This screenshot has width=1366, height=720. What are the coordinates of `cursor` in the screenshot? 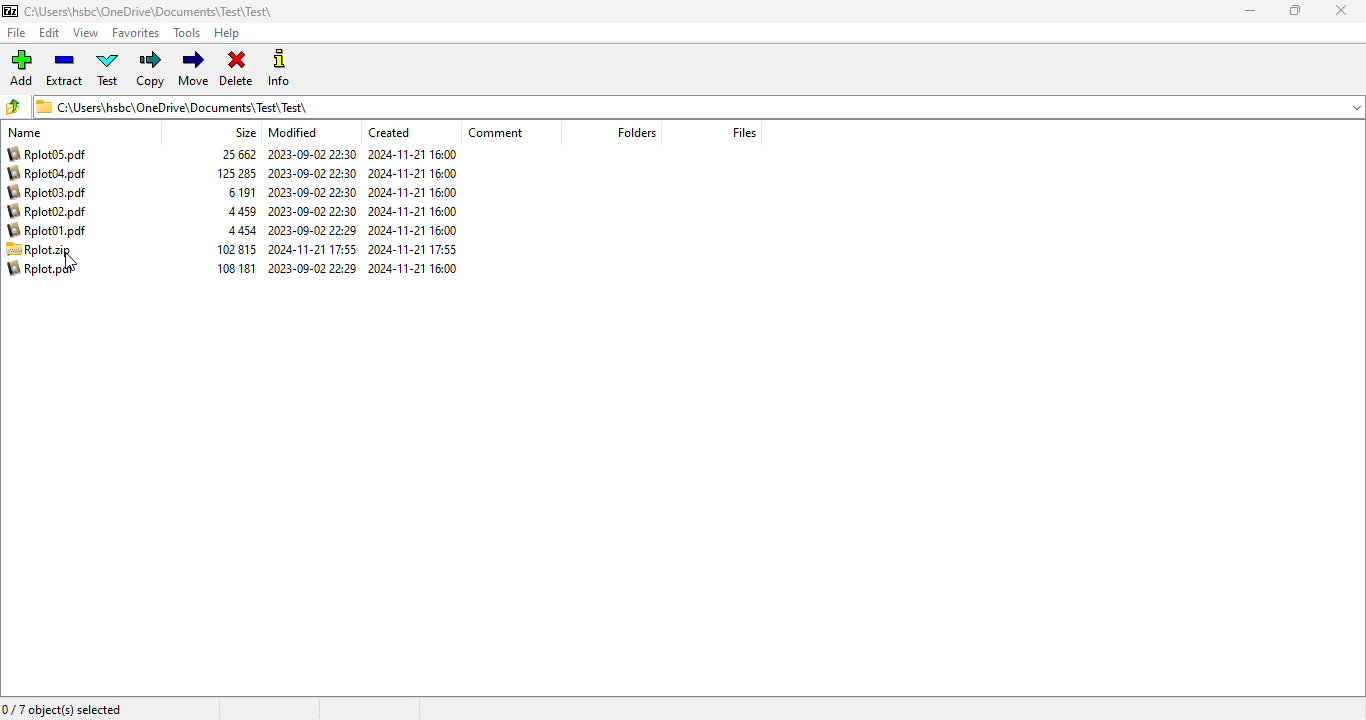 It's located at (71, 262).